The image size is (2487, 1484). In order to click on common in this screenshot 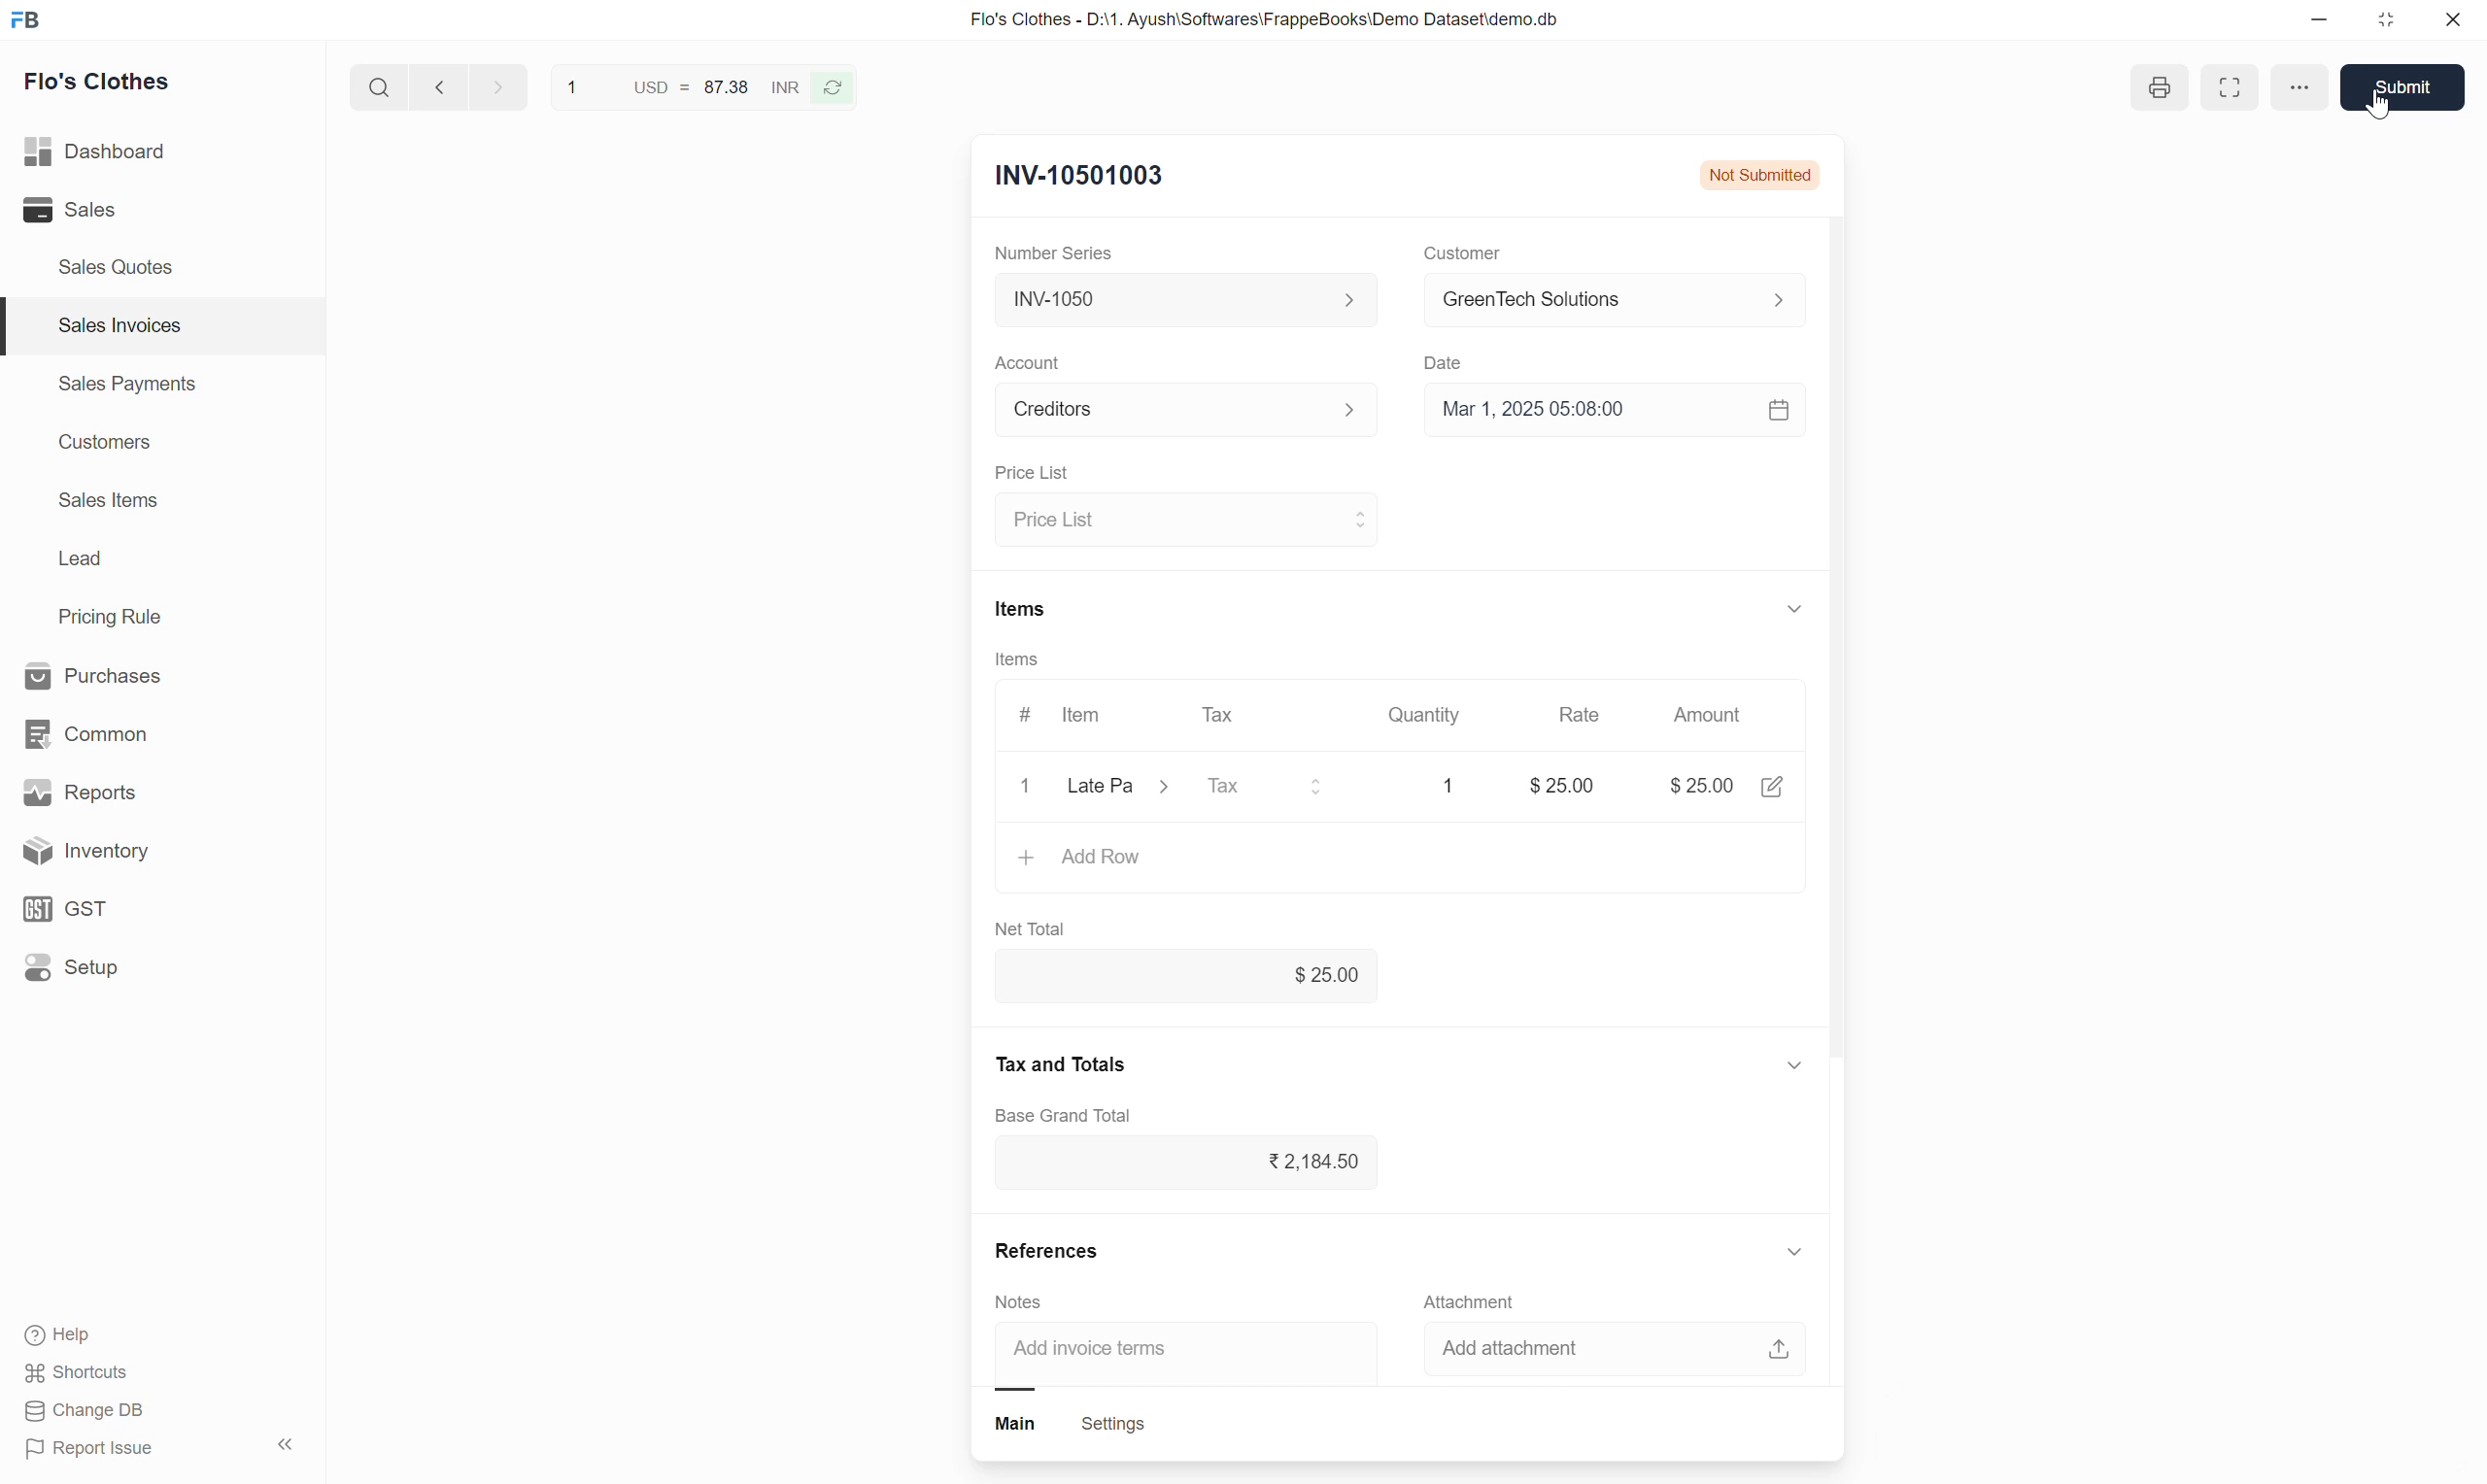, I will do `click(130, 729)`.